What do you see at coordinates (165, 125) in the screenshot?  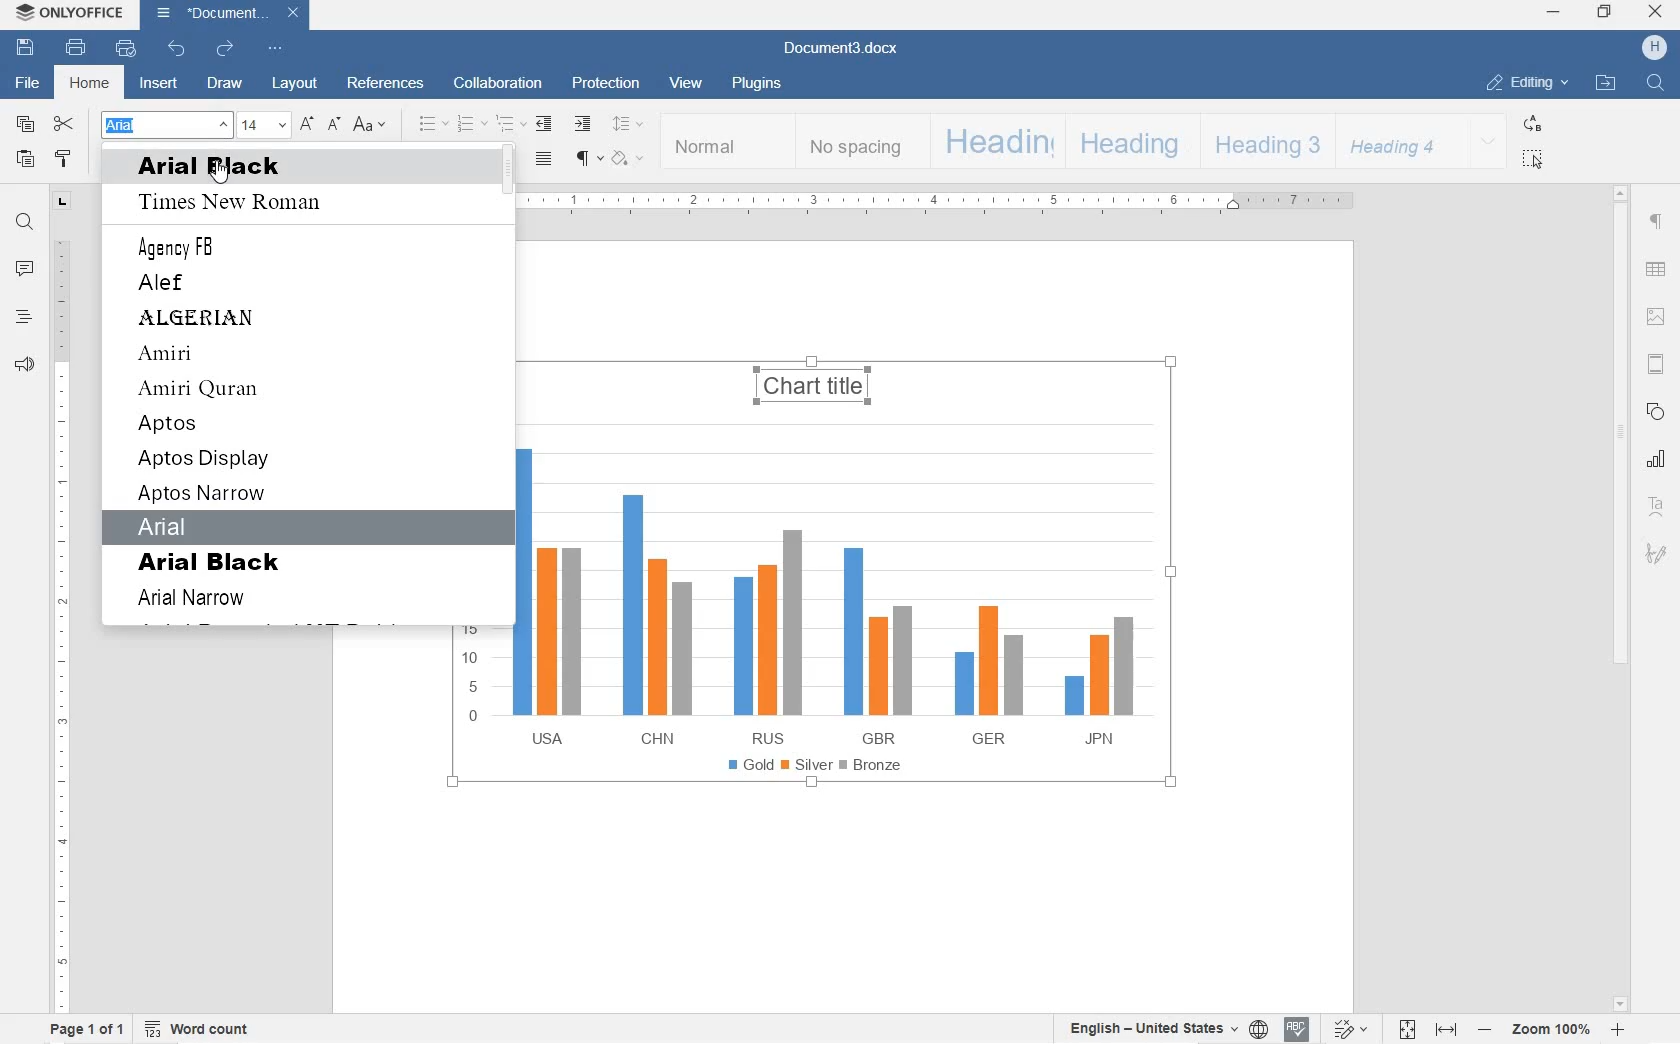 I see `FONT NAME` at bounding box center [165, 125].